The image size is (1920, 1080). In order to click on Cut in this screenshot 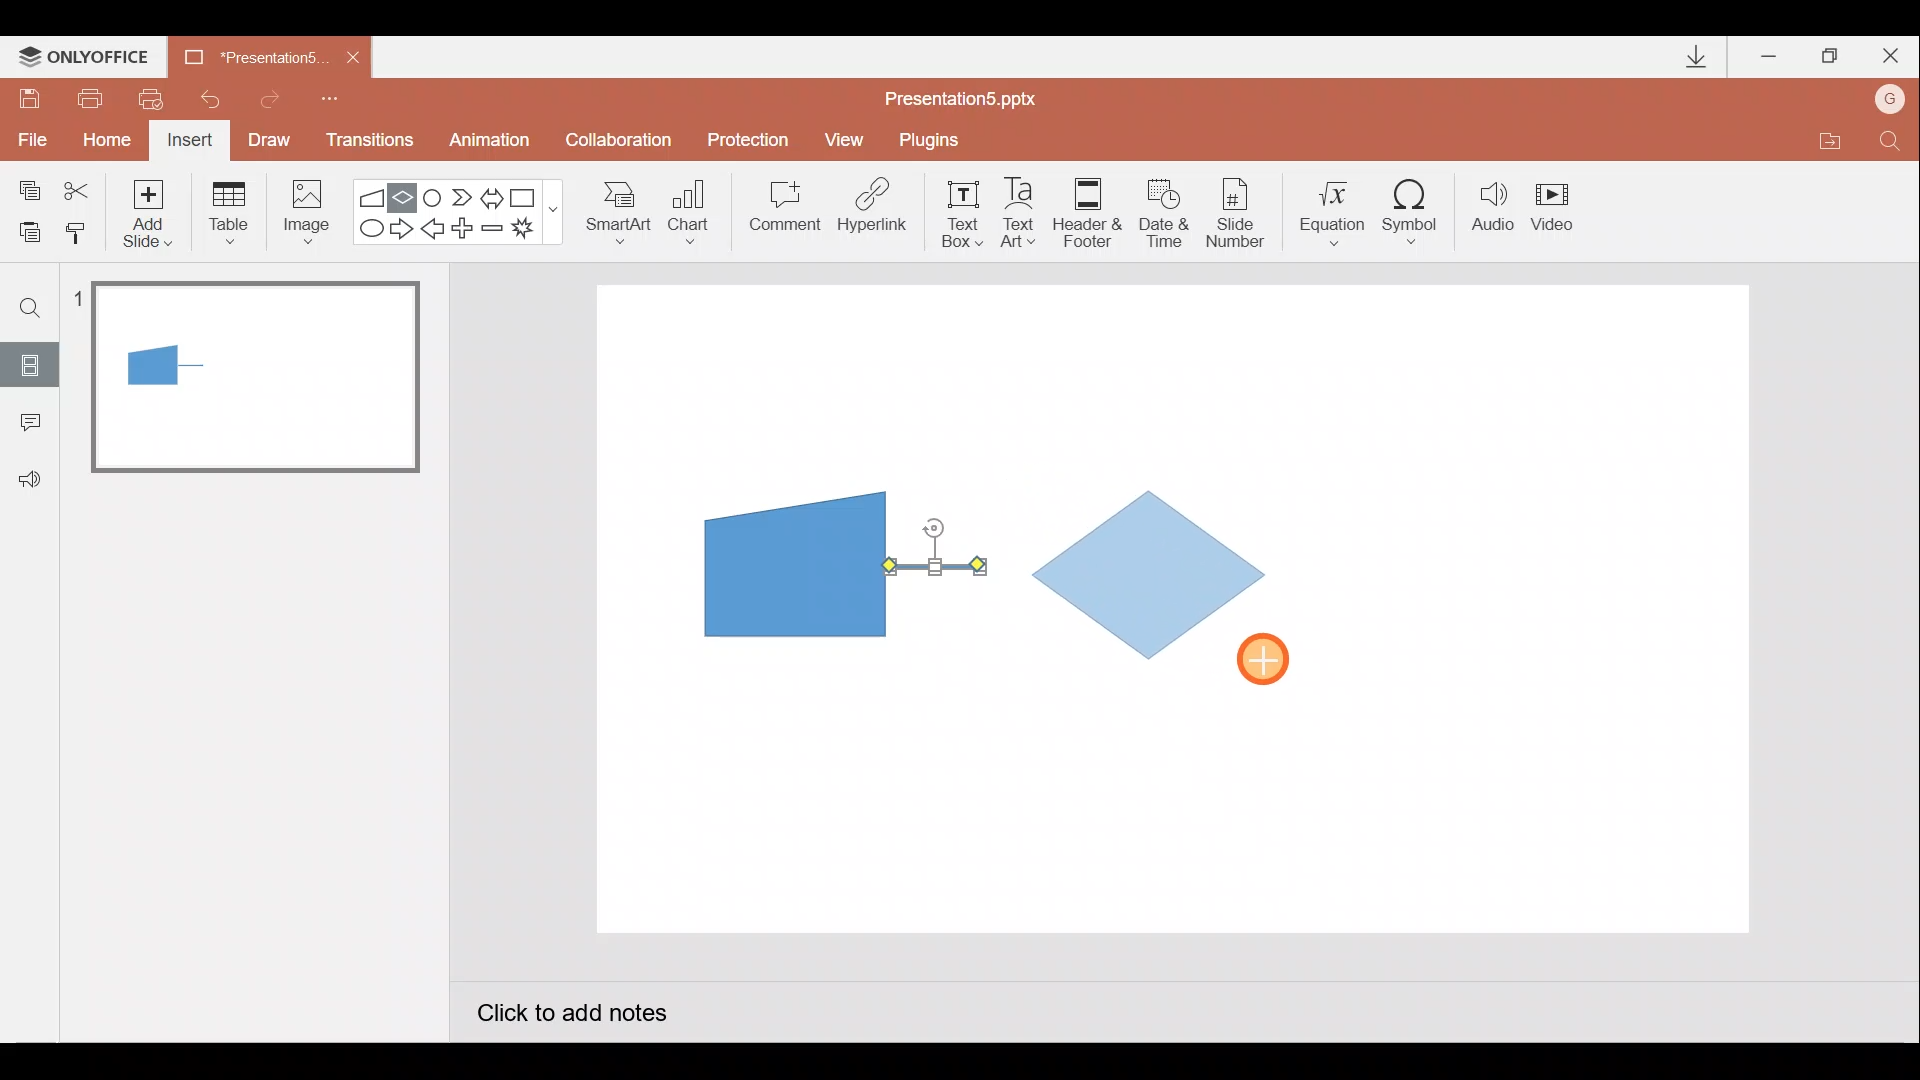, I will do `click(80, 187)`.